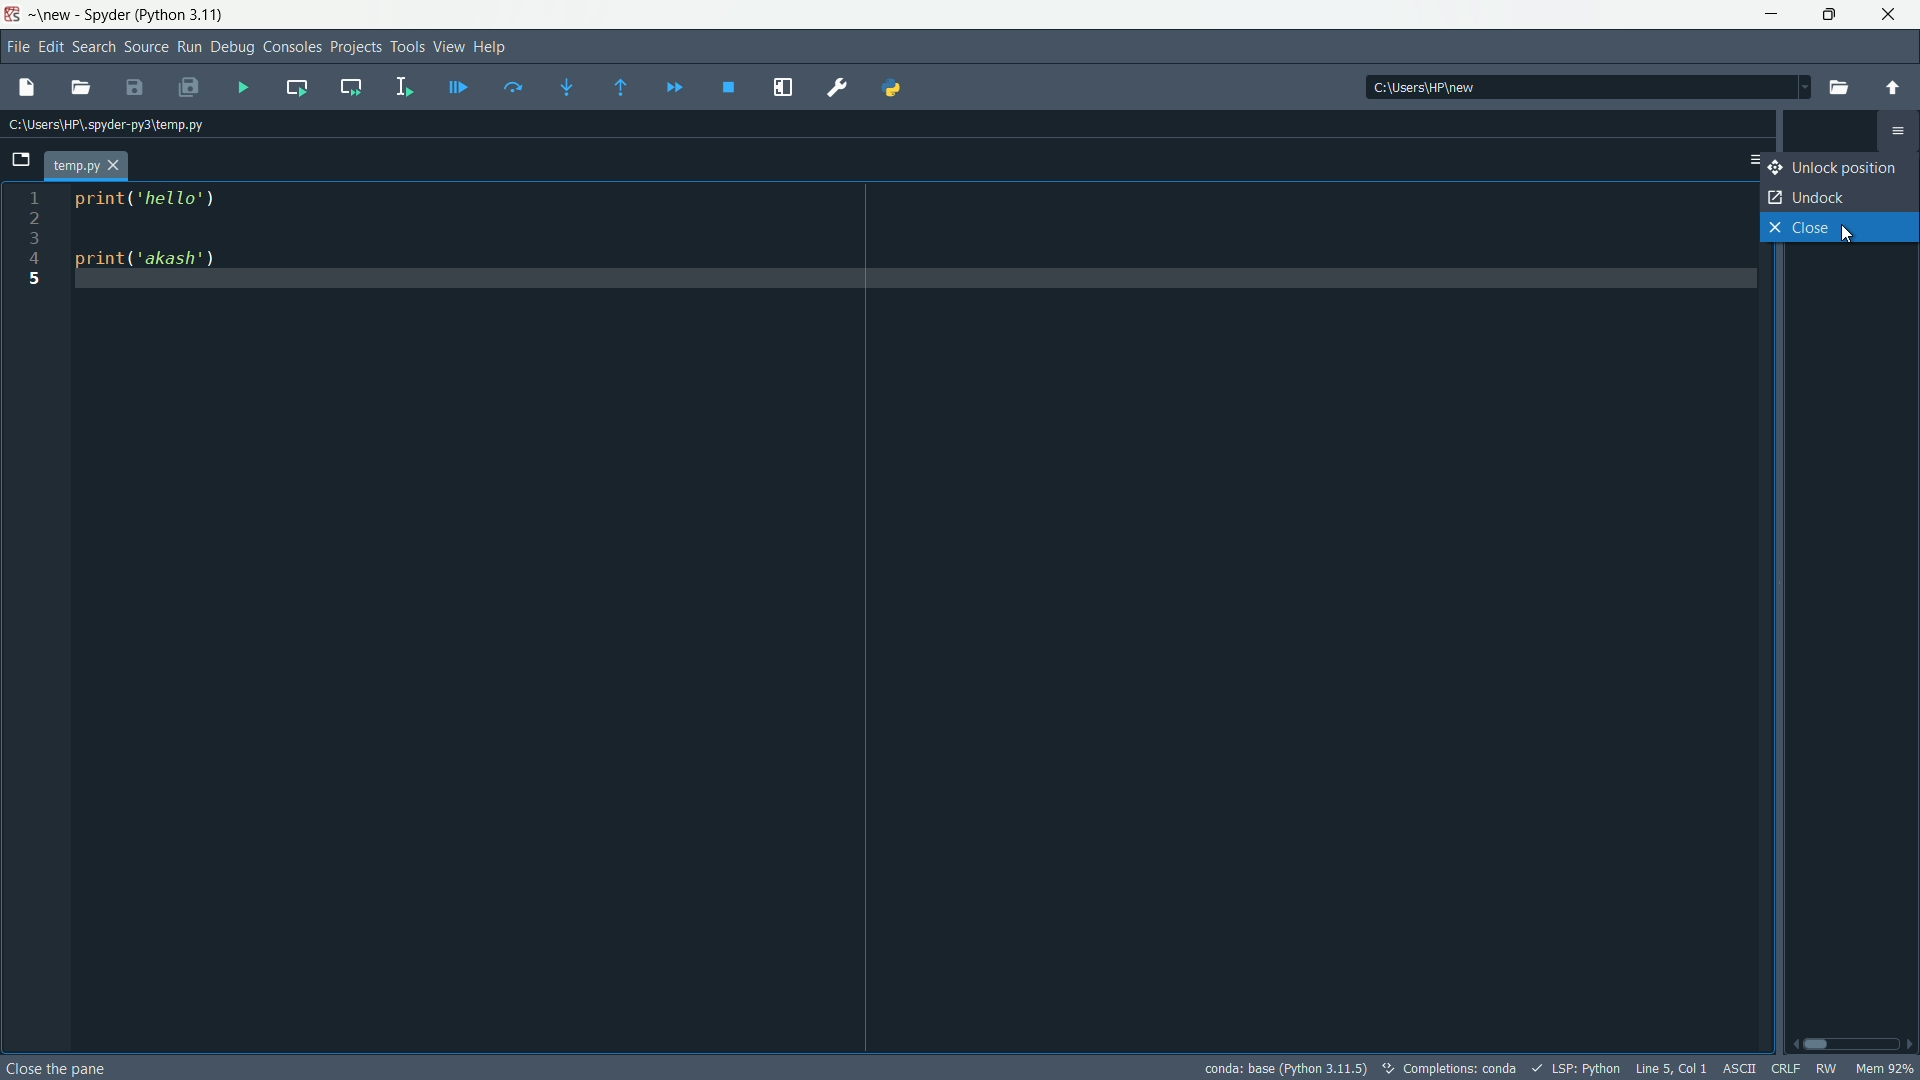  I want to click on minimize app, so click(1770, 15).